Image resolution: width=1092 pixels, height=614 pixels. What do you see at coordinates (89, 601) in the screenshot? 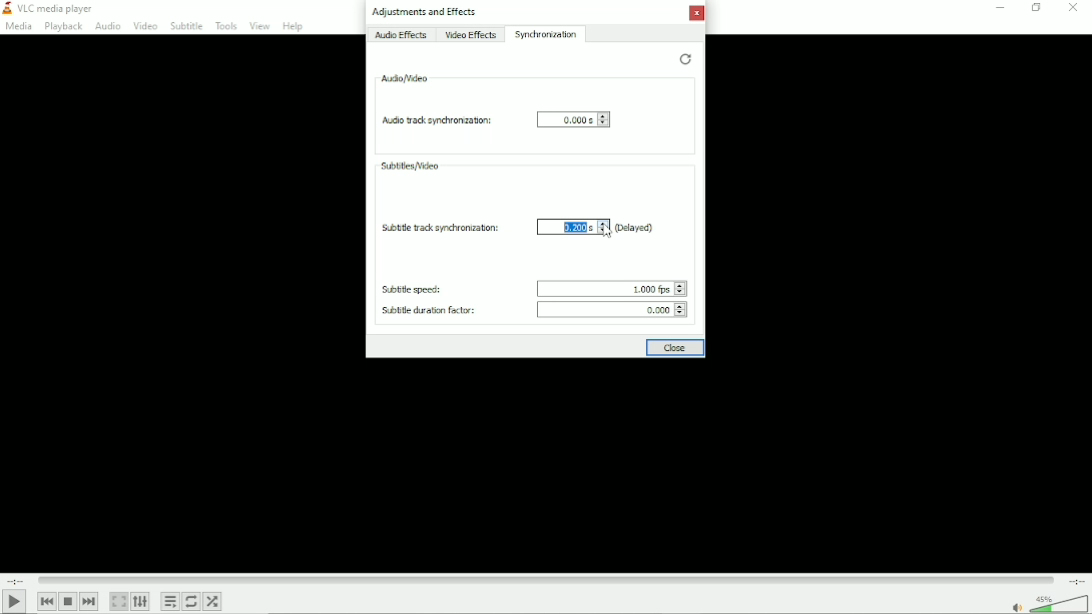
I see `Next` at bounding box center [89, 601].